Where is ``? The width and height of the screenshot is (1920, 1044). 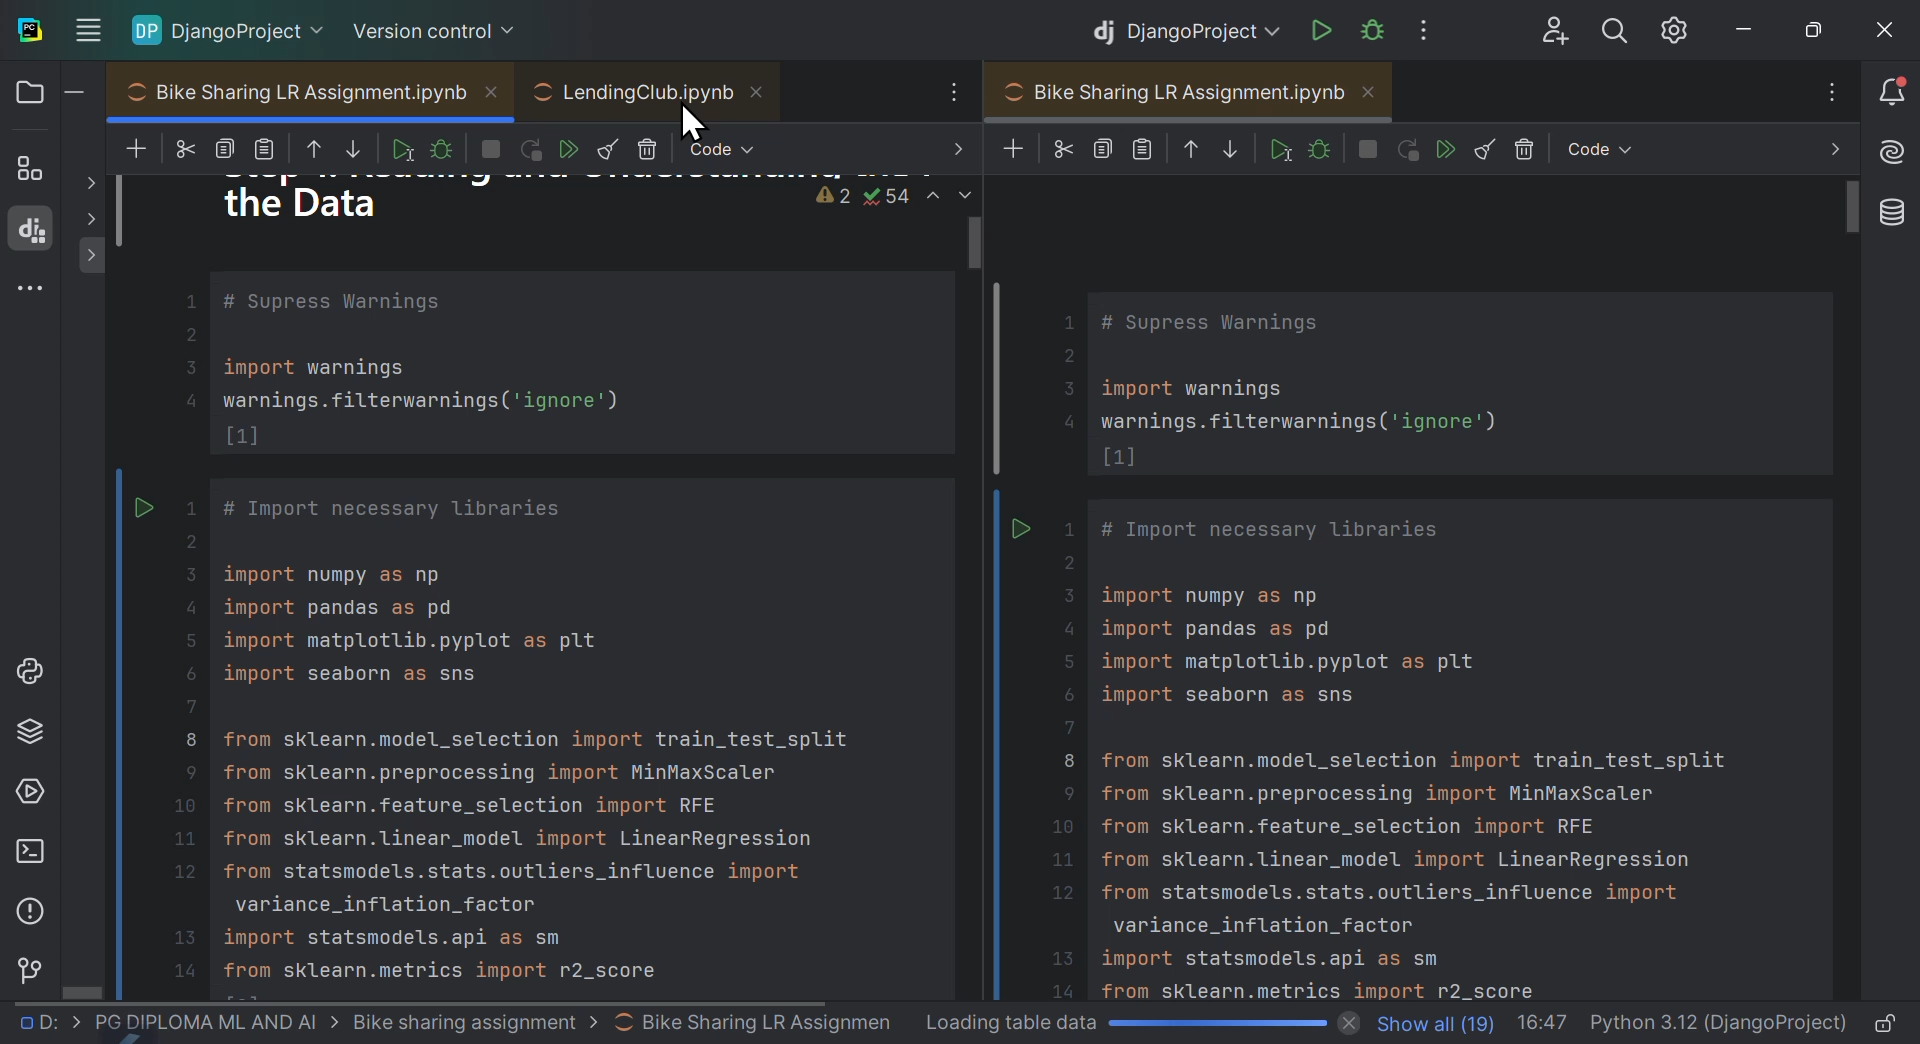  is located at coordinates (92, 28).